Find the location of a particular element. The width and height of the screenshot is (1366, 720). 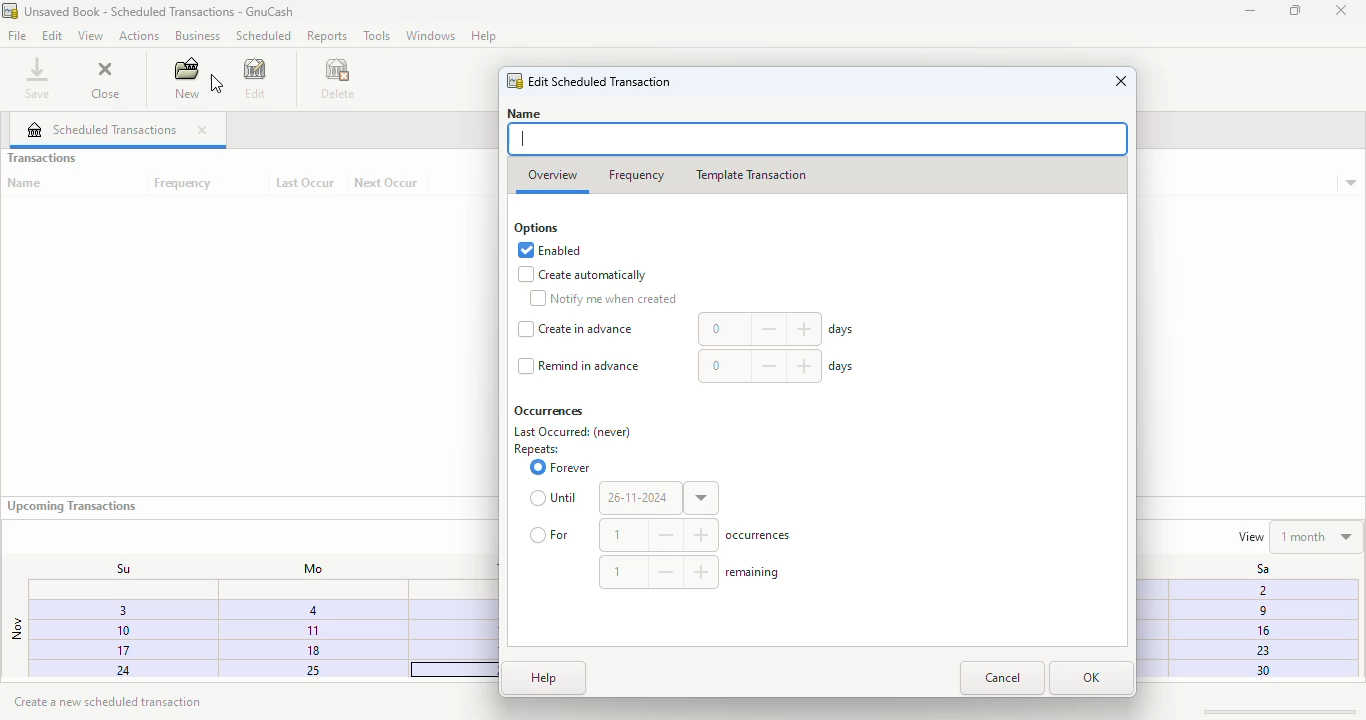

0 days is located at coordinates (778, 330).